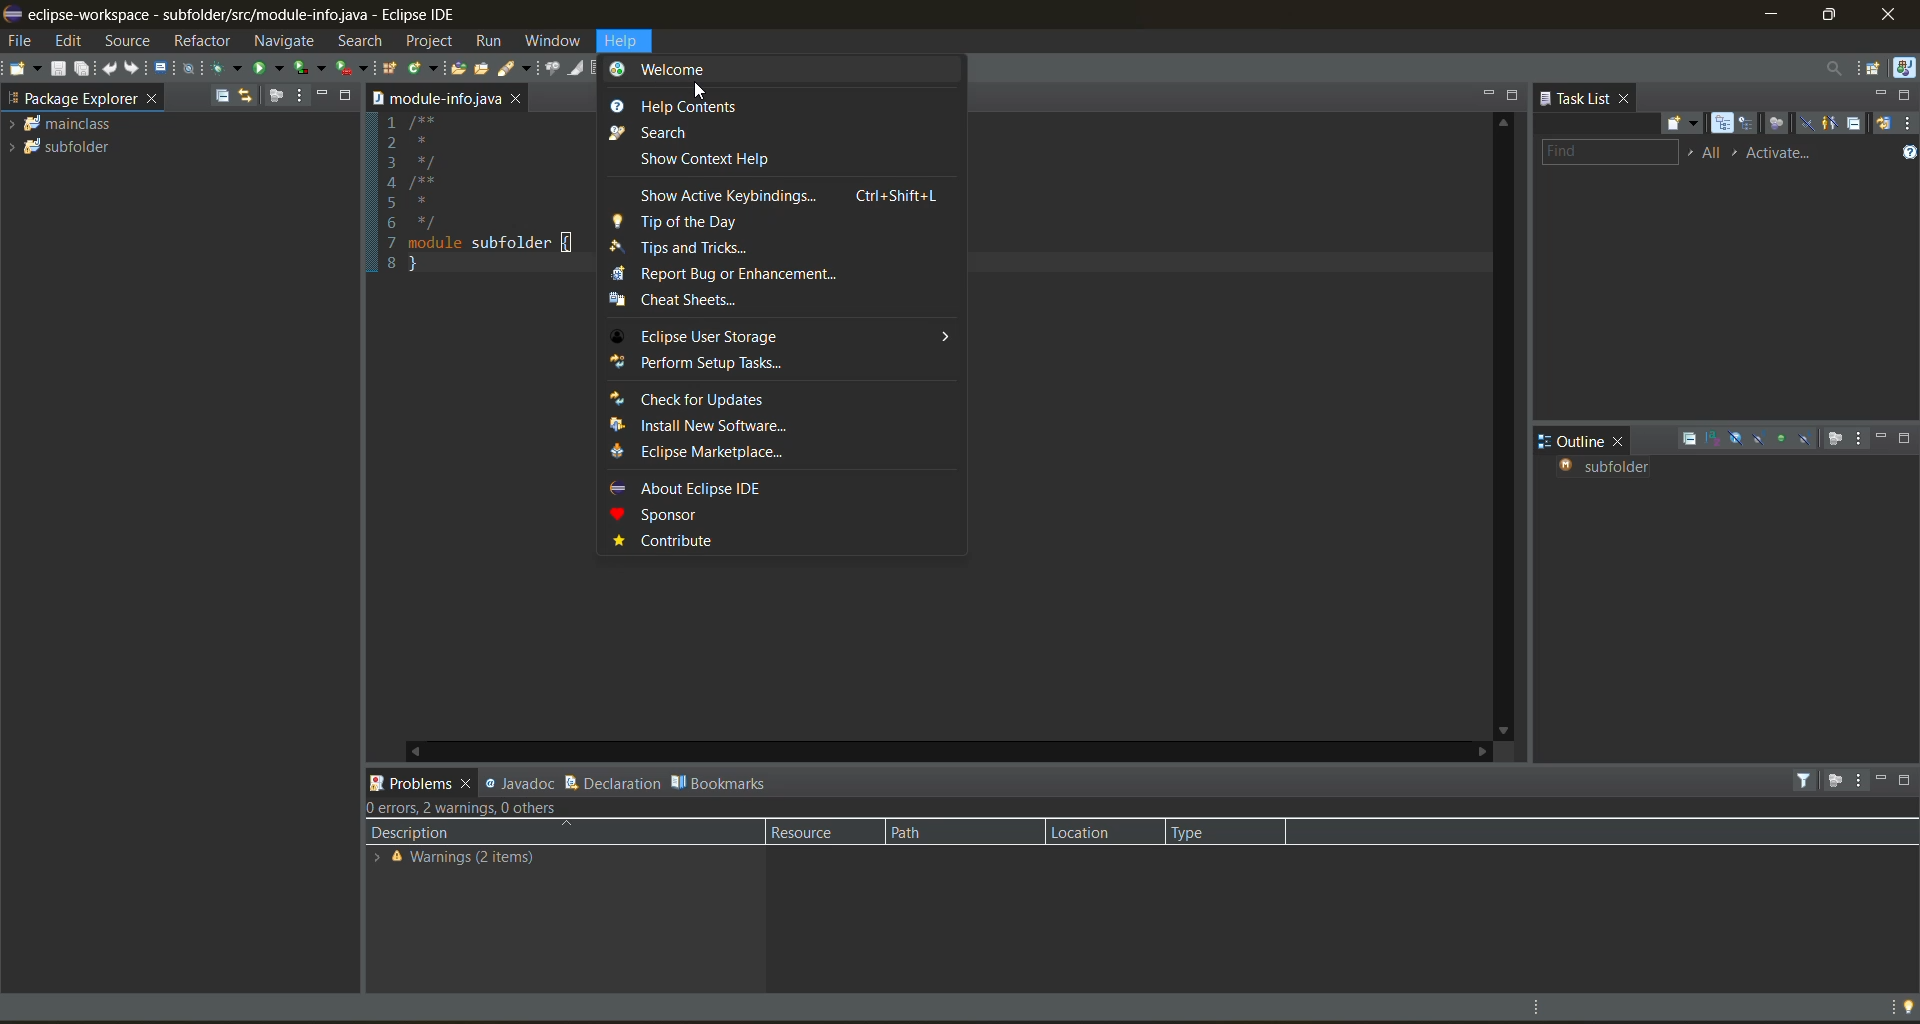 Image resolution: width=1920 pixels, height=1024 pixels. I want to click on type, so click(1204, 830).